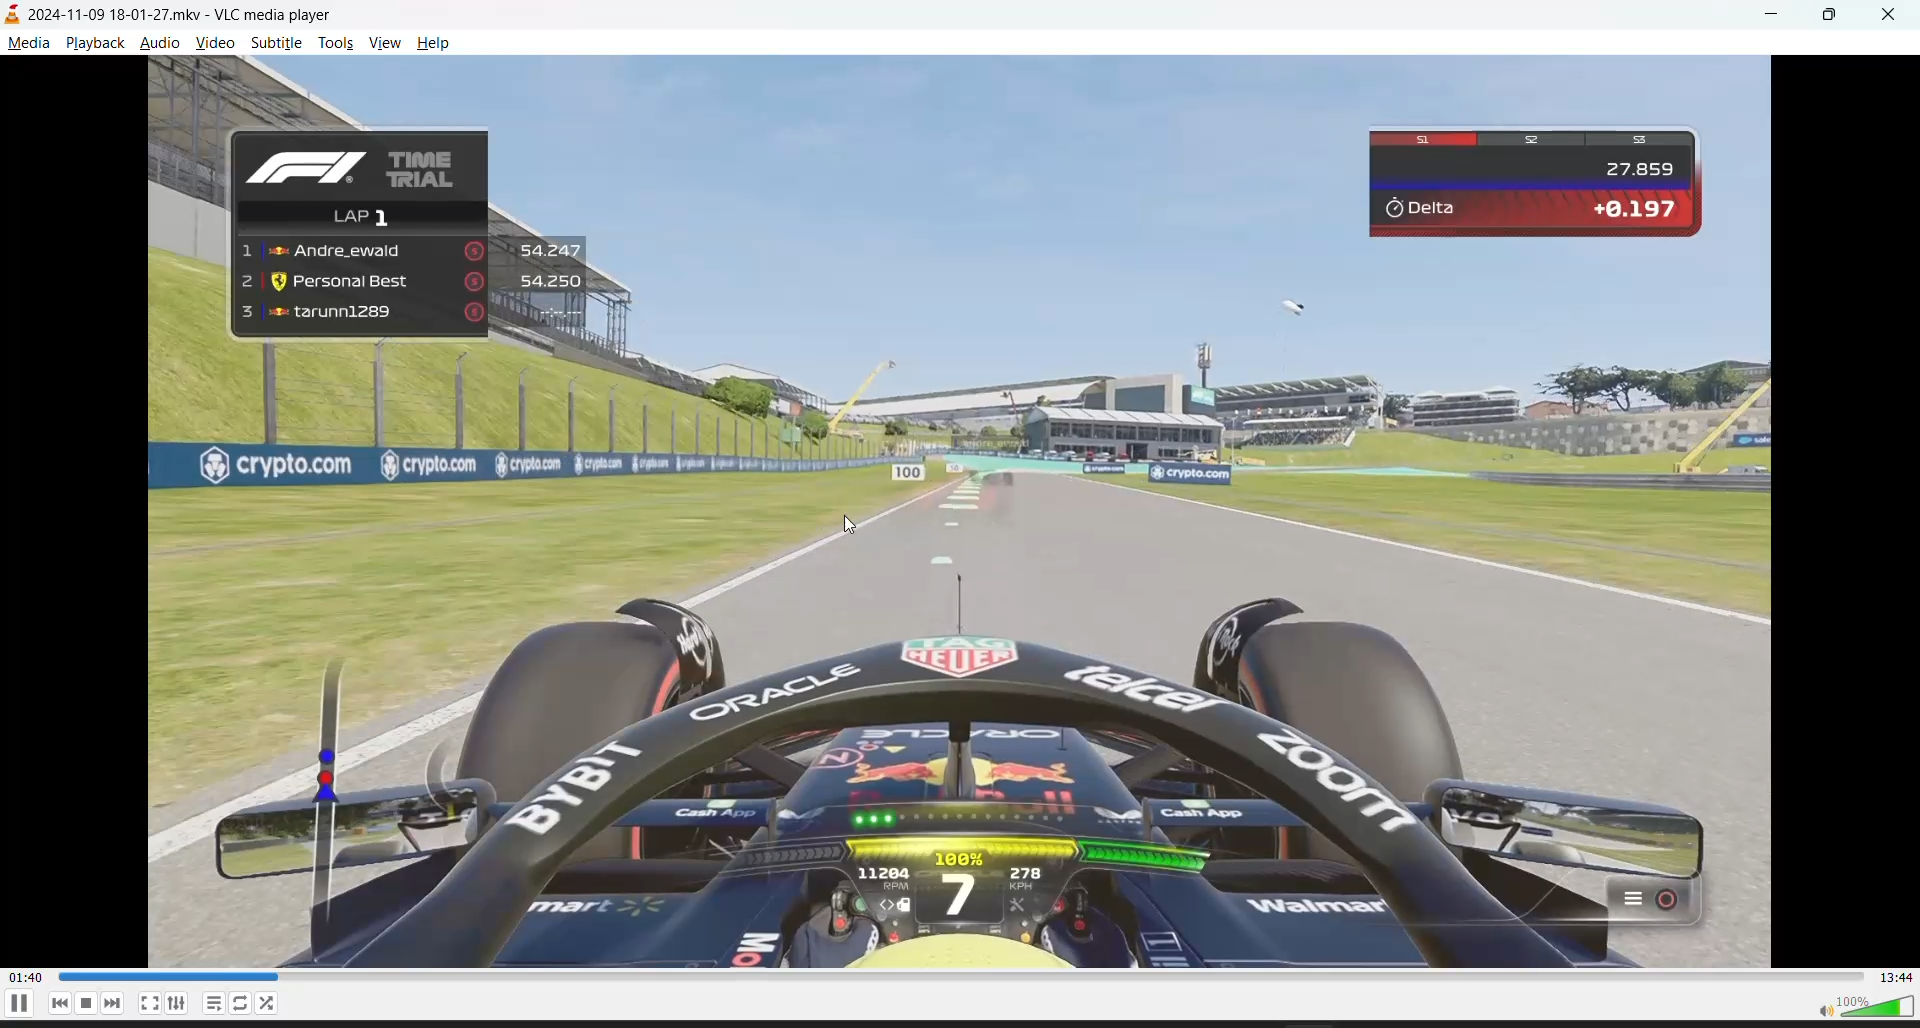 The image size is (1920, 1028). What do you see at coordinates (97, 43) in the screenshot?
I see `playback` at bounding box center [97, 43].